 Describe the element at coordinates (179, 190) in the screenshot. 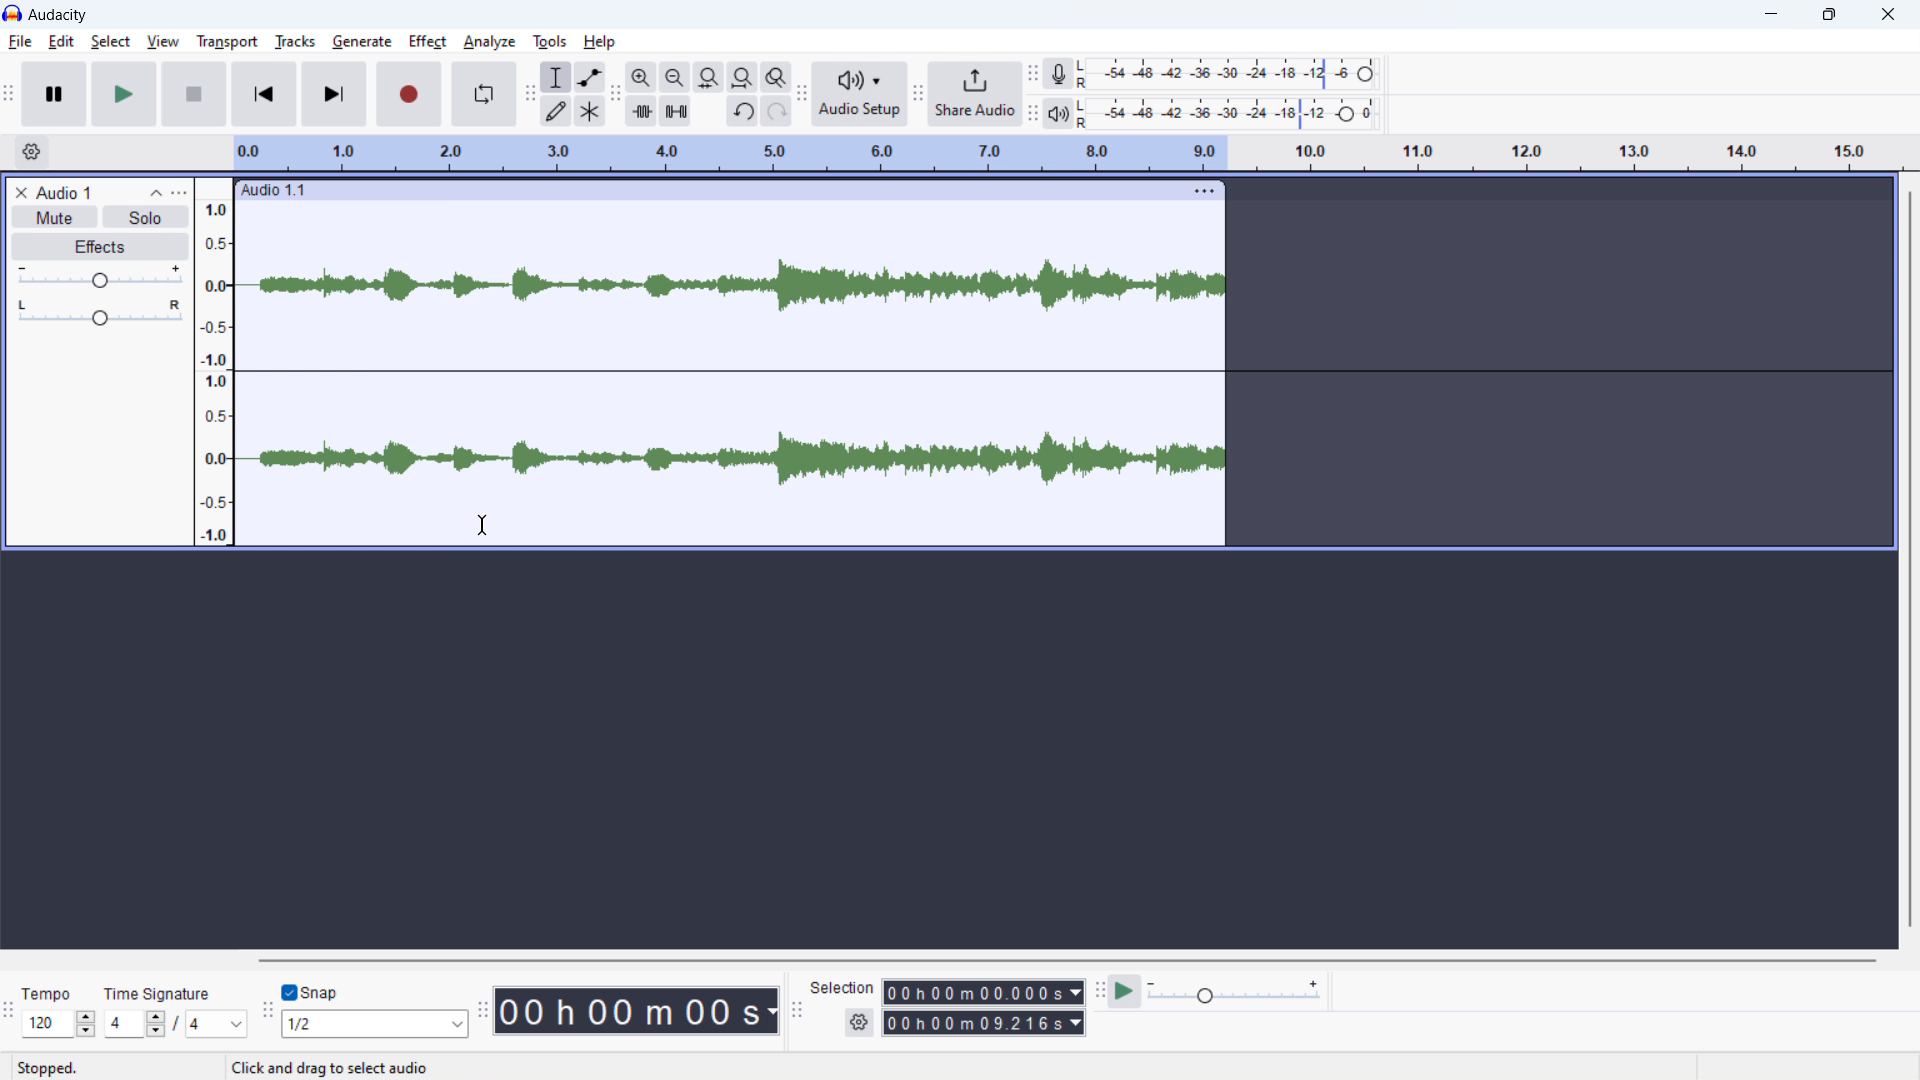

I see `track control panel menu` at that location.